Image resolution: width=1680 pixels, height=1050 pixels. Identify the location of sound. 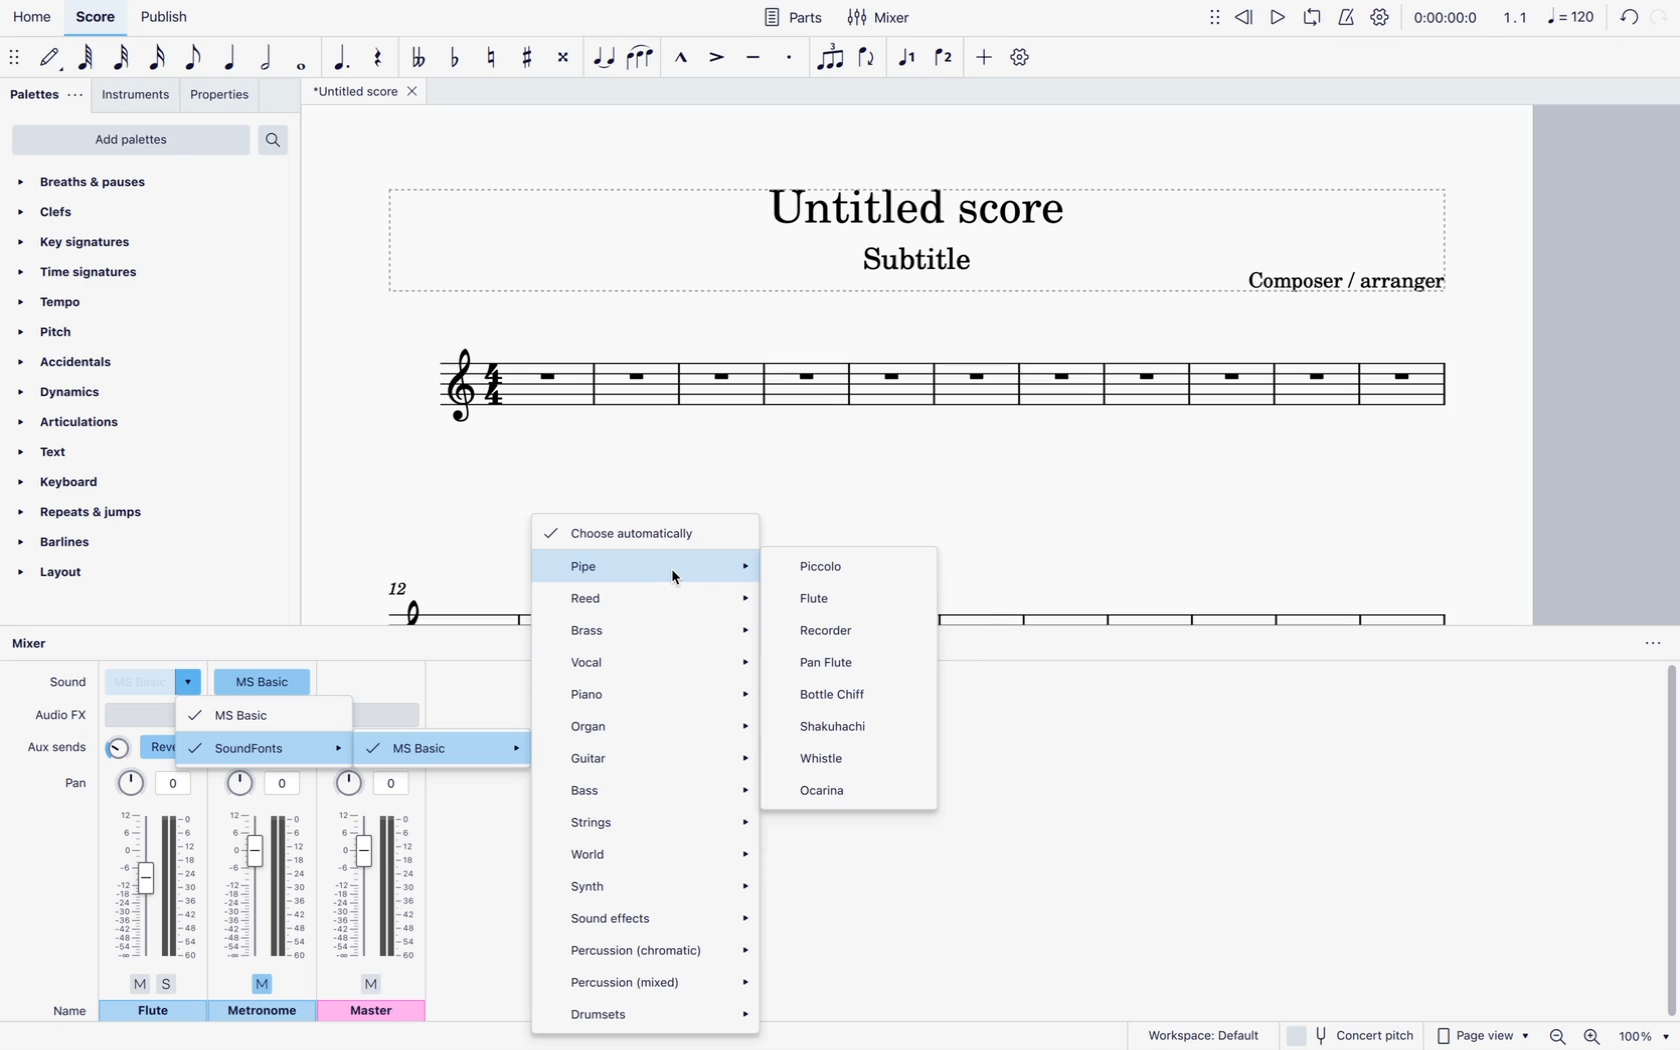
(65, 680).